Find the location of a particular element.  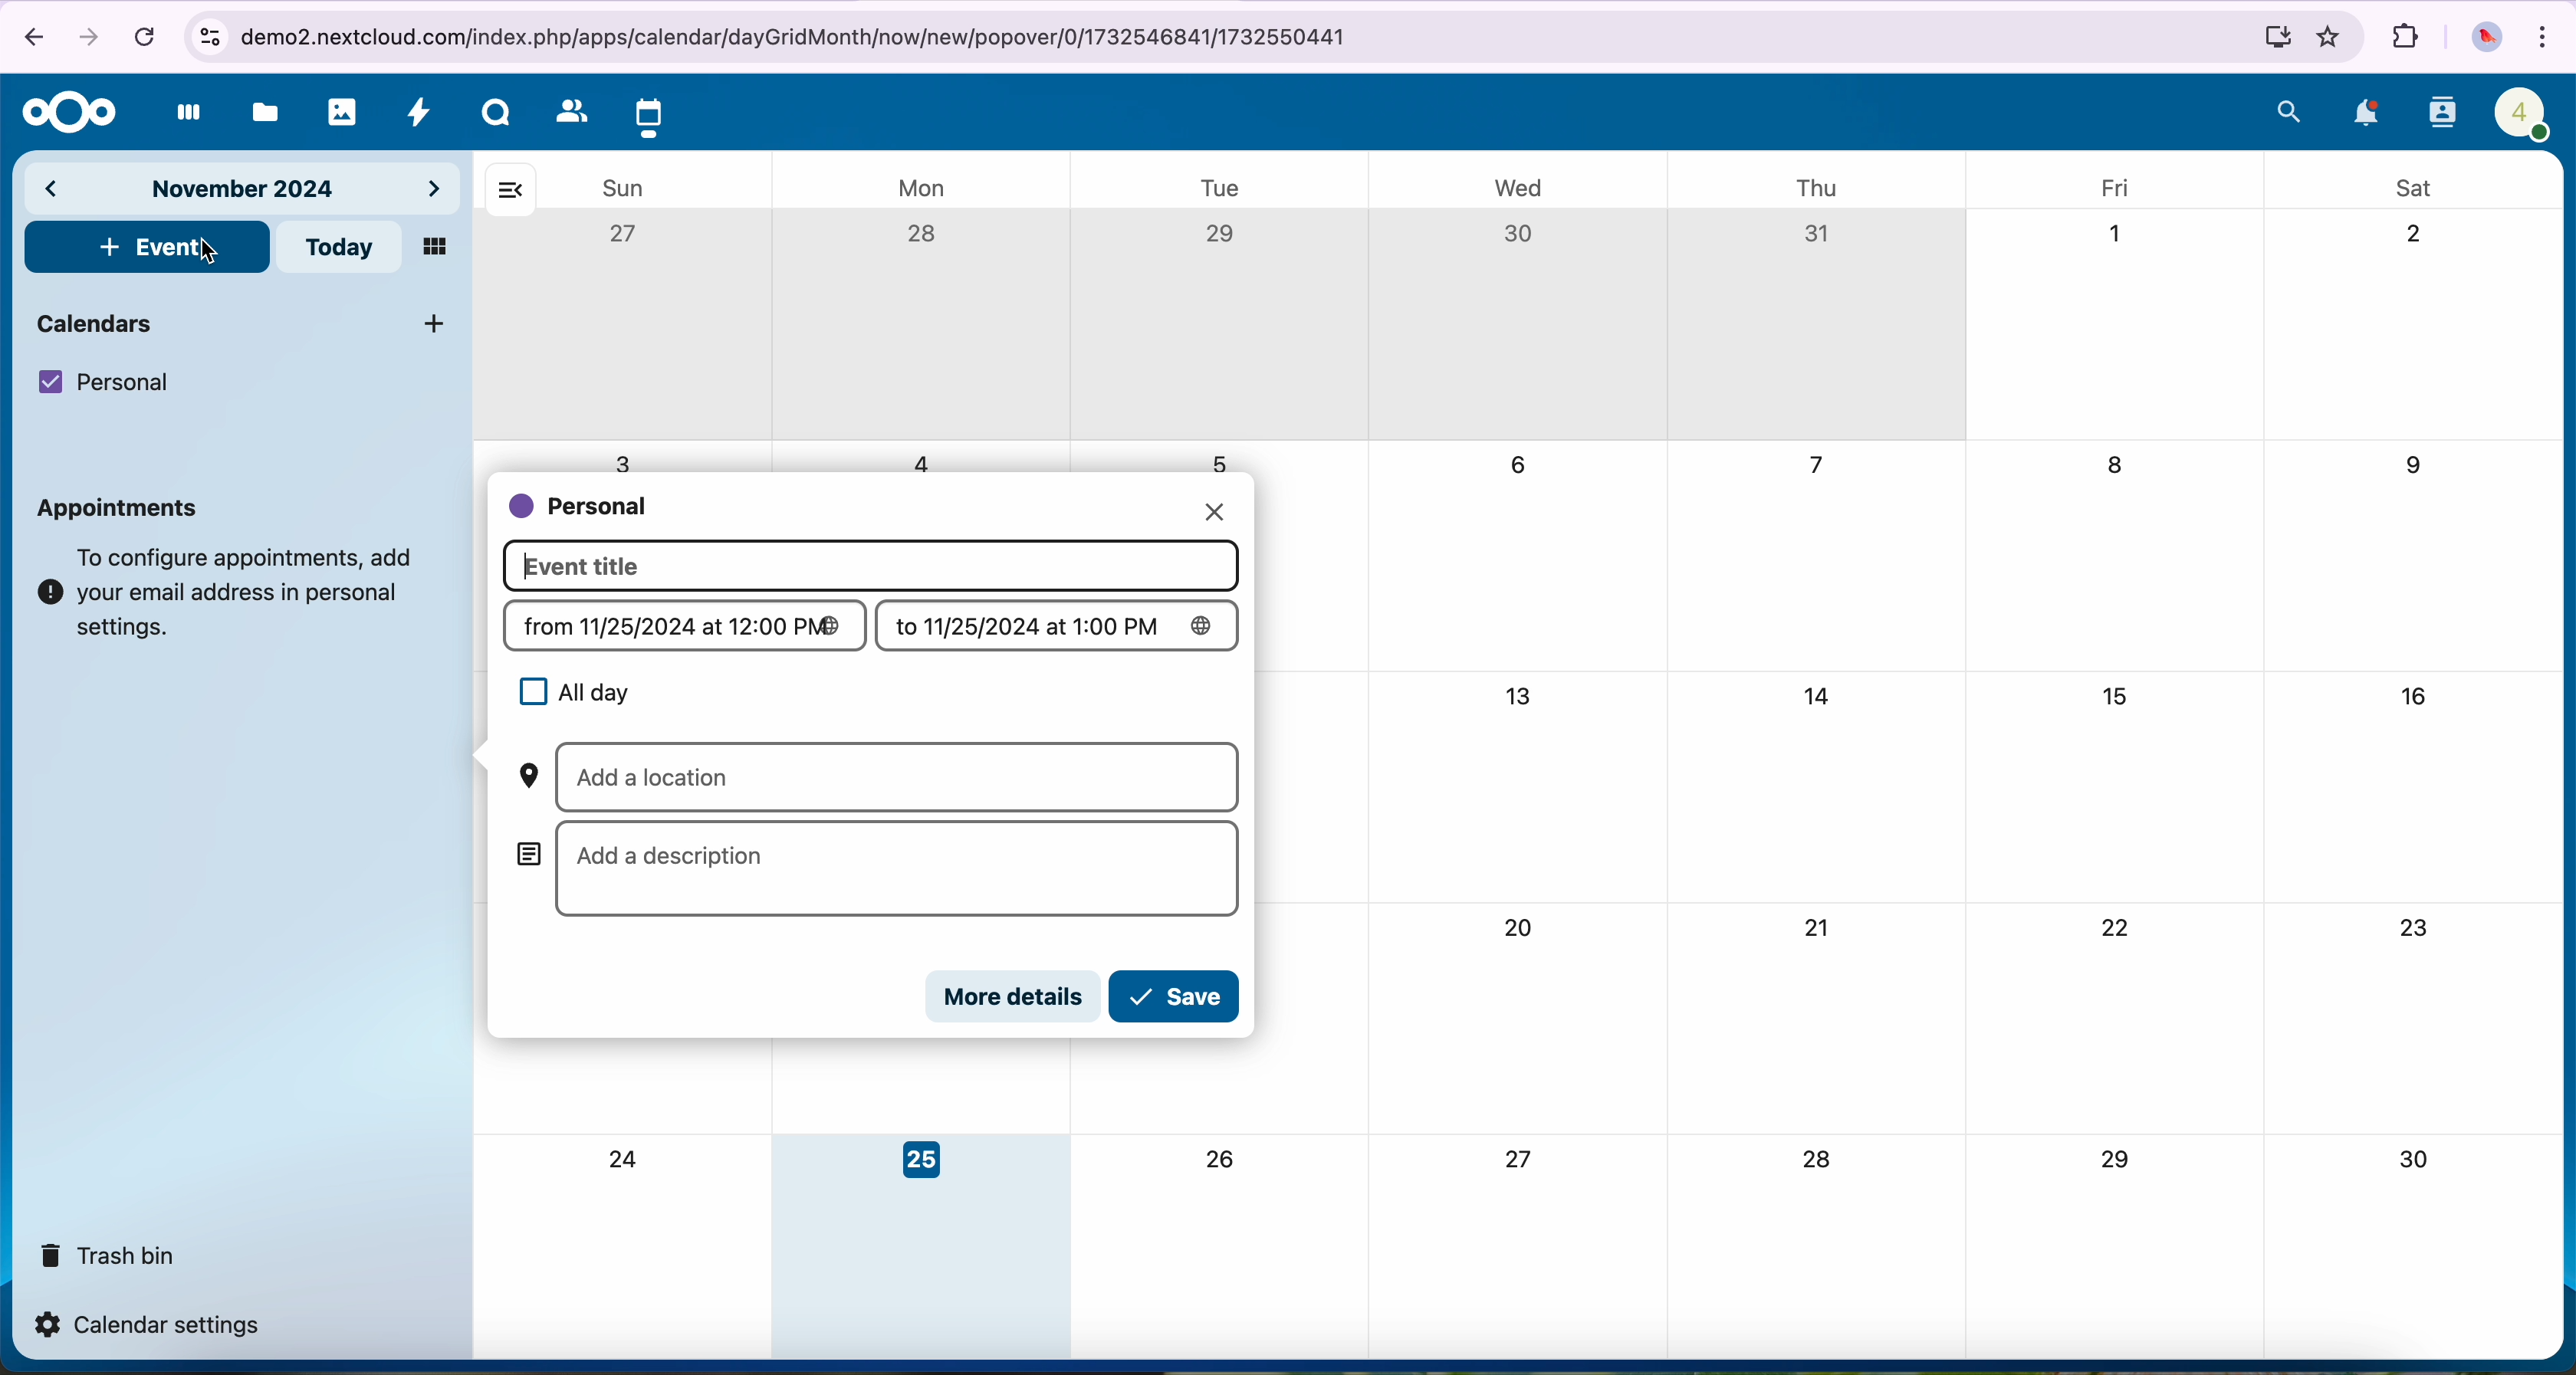

27 is located at coordinates (1523, 1158).